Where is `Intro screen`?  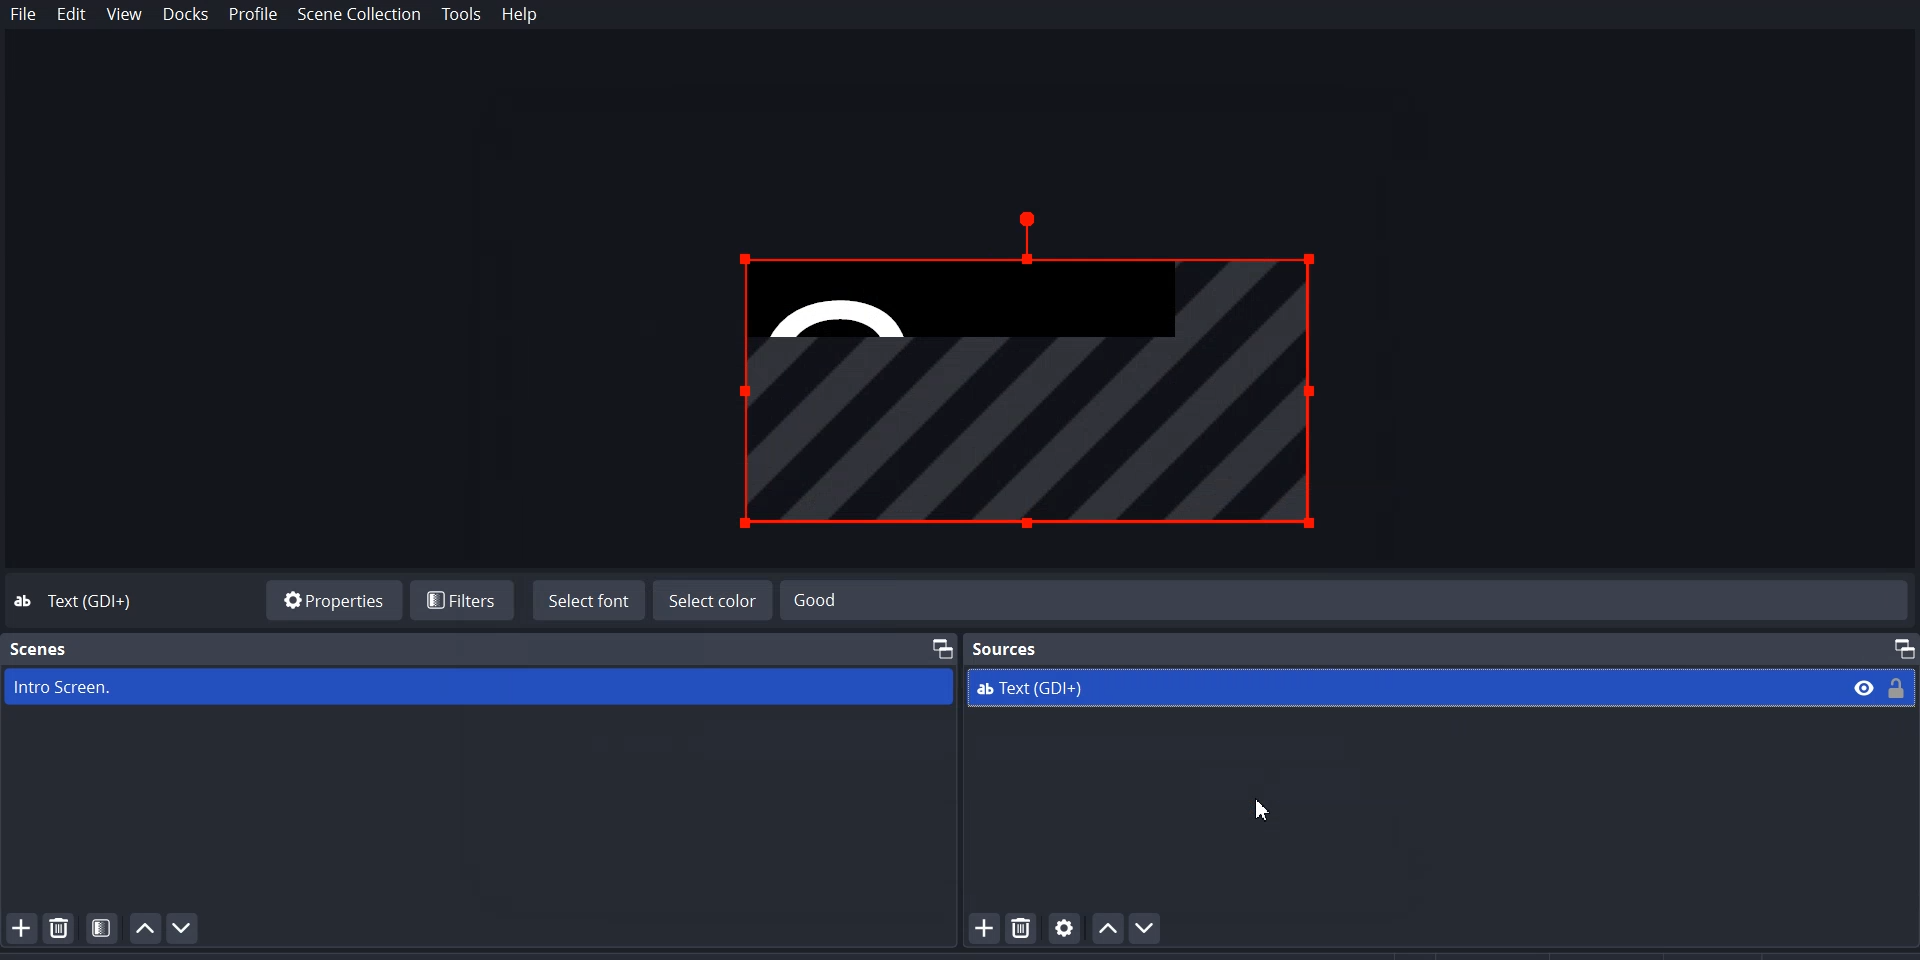
Intro screen is located at coordinates (478, 687).